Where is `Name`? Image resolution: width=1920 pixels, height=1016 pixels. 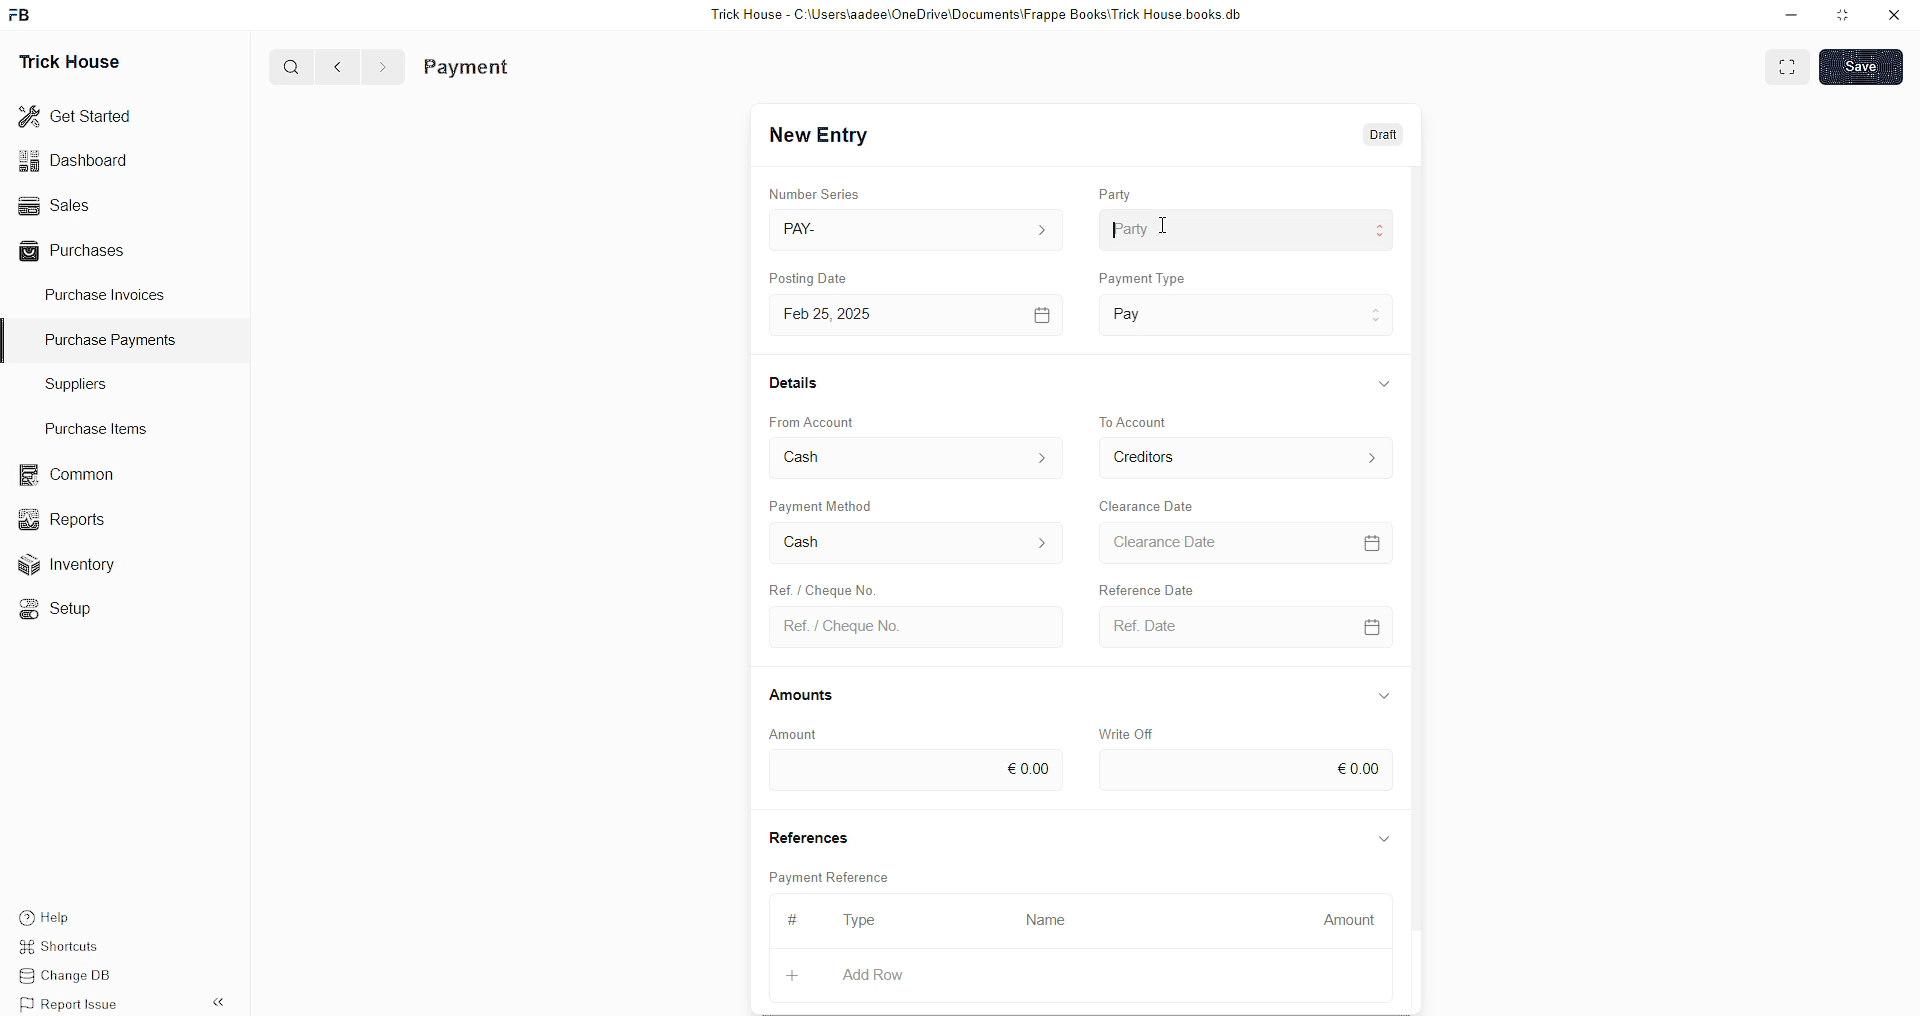
Name is located at coordinates (1052, 919).